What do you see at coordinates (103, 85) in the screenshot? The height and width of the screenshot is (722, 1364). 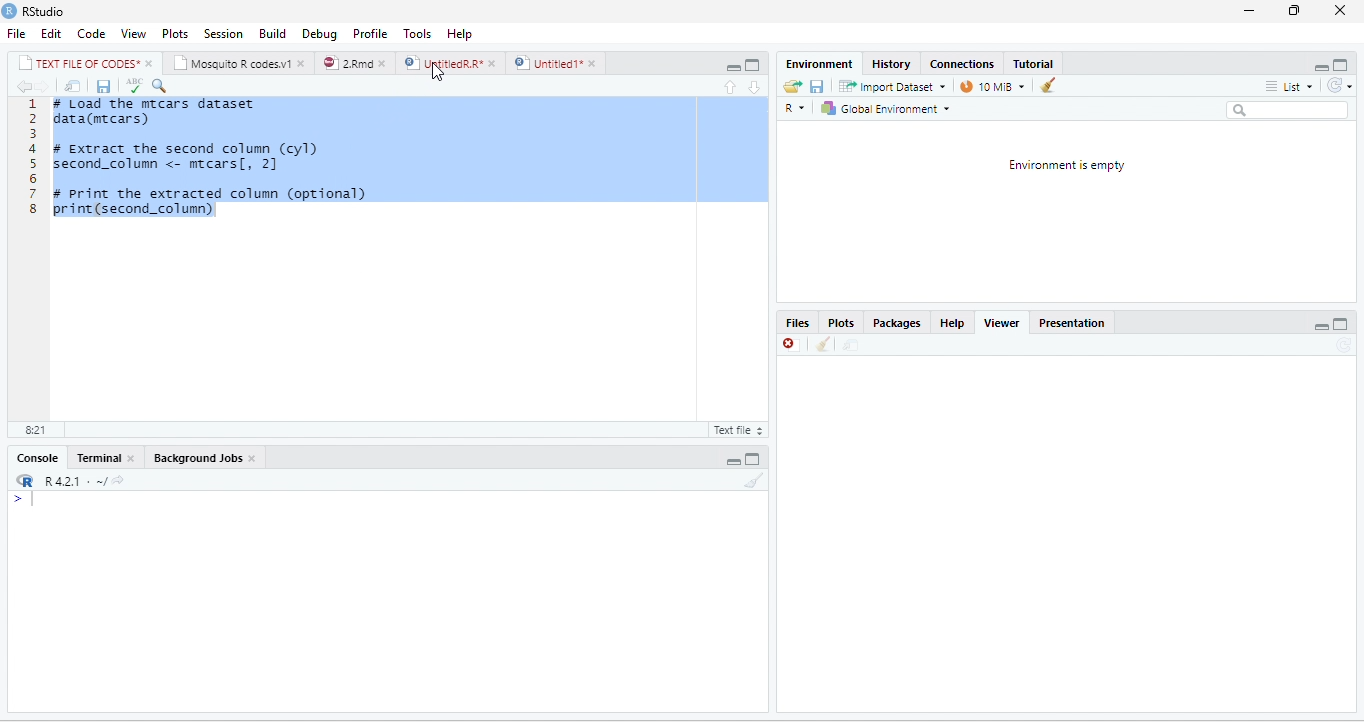 I see `save` at bounding box center [103, 85].